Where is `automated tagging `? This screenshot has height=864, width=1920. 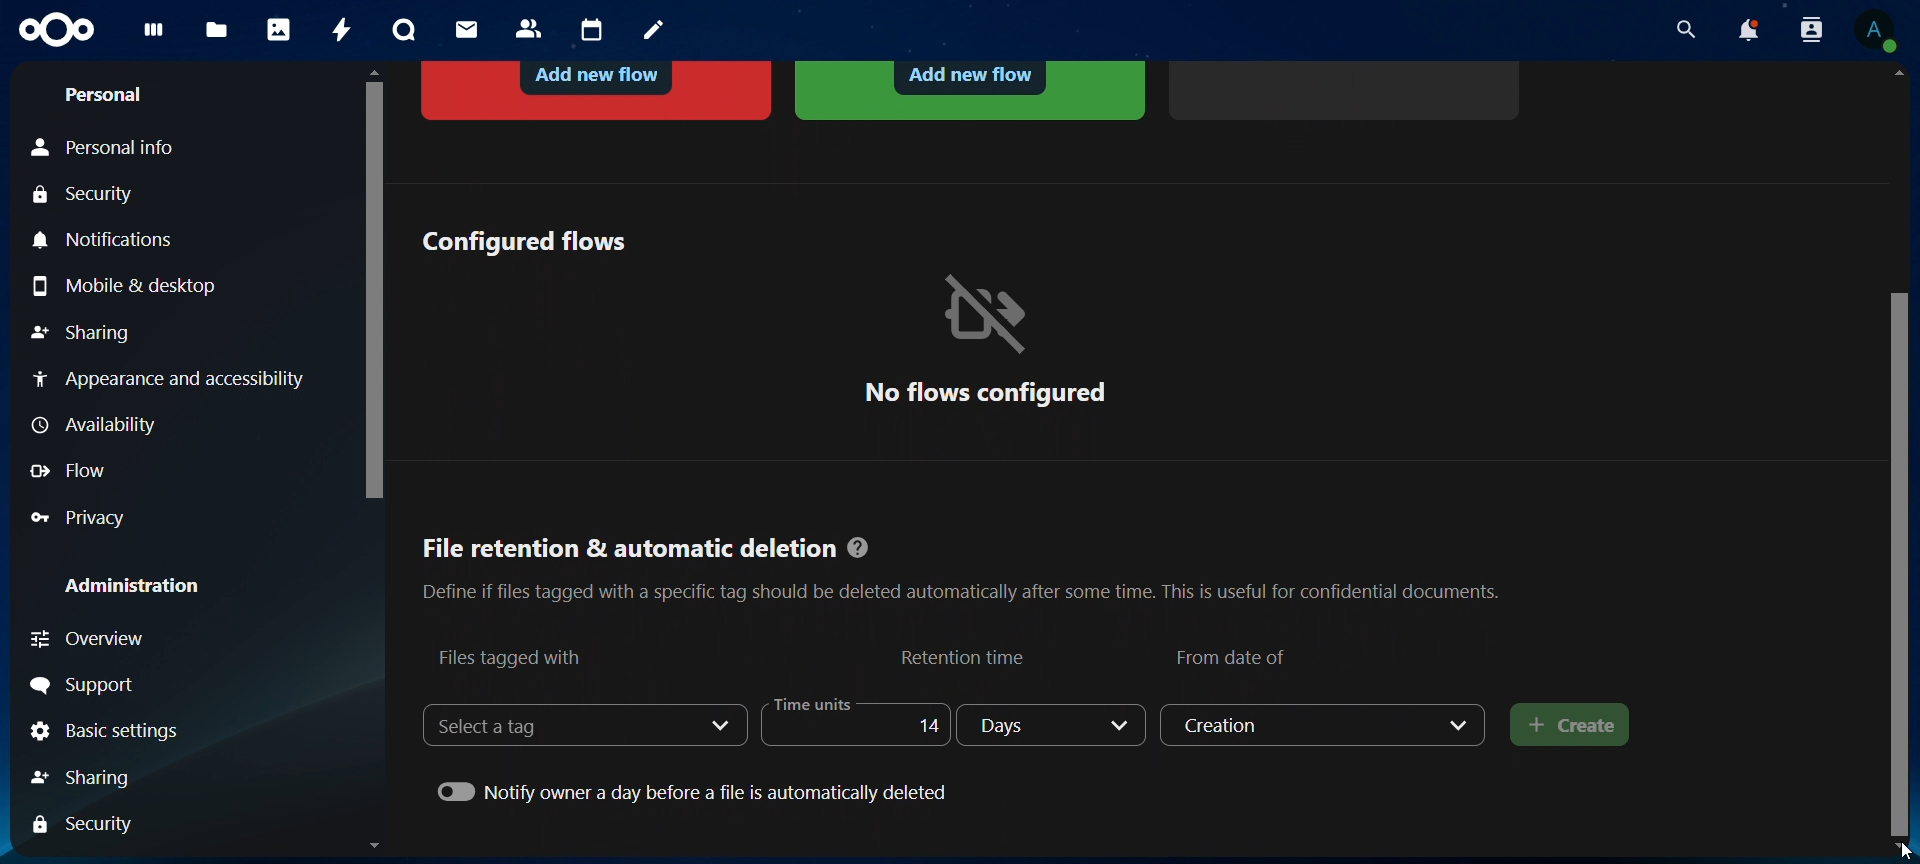
automated tagging  is located at coordinates (970, 89).